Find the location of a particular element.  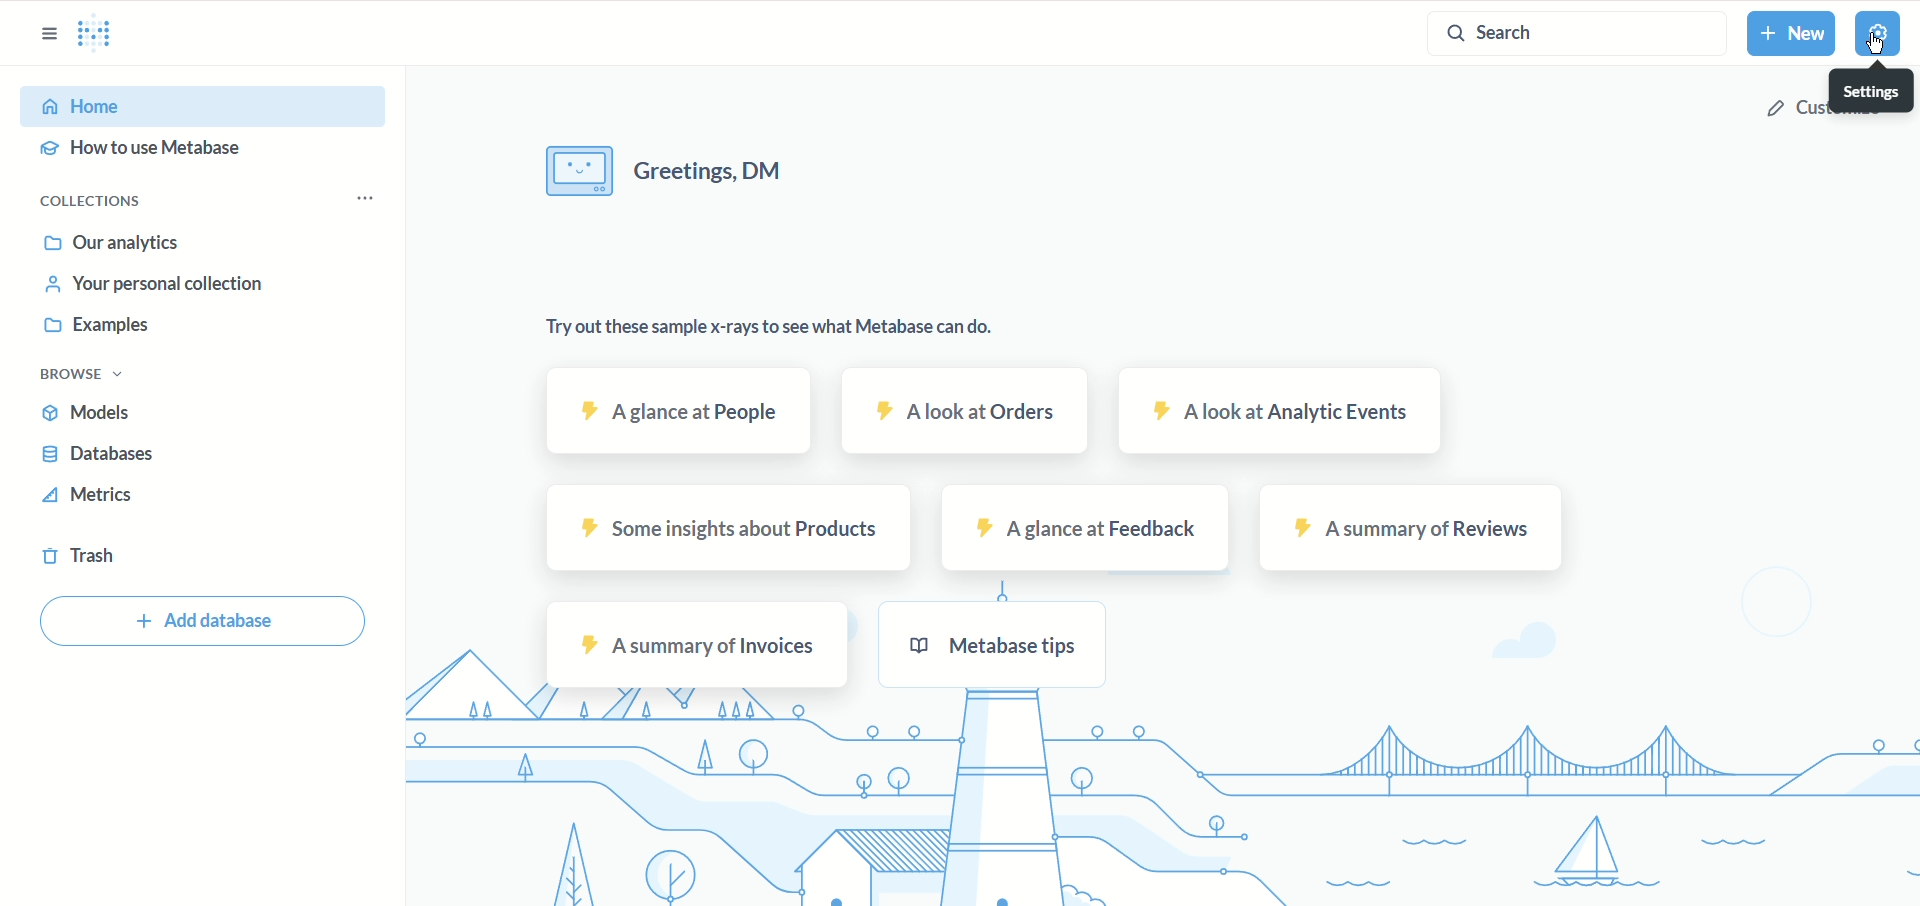

Search is located at coordinates (1558, 34).